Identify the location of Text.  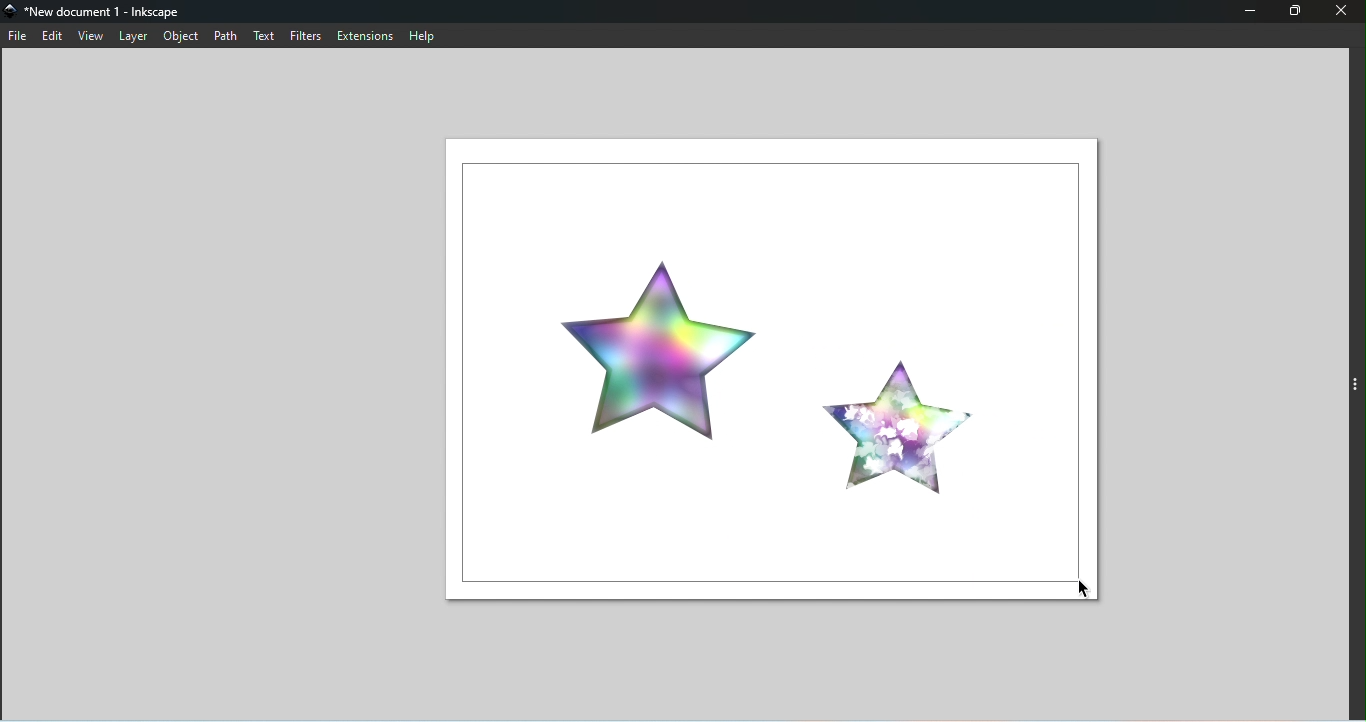
(267, 37).